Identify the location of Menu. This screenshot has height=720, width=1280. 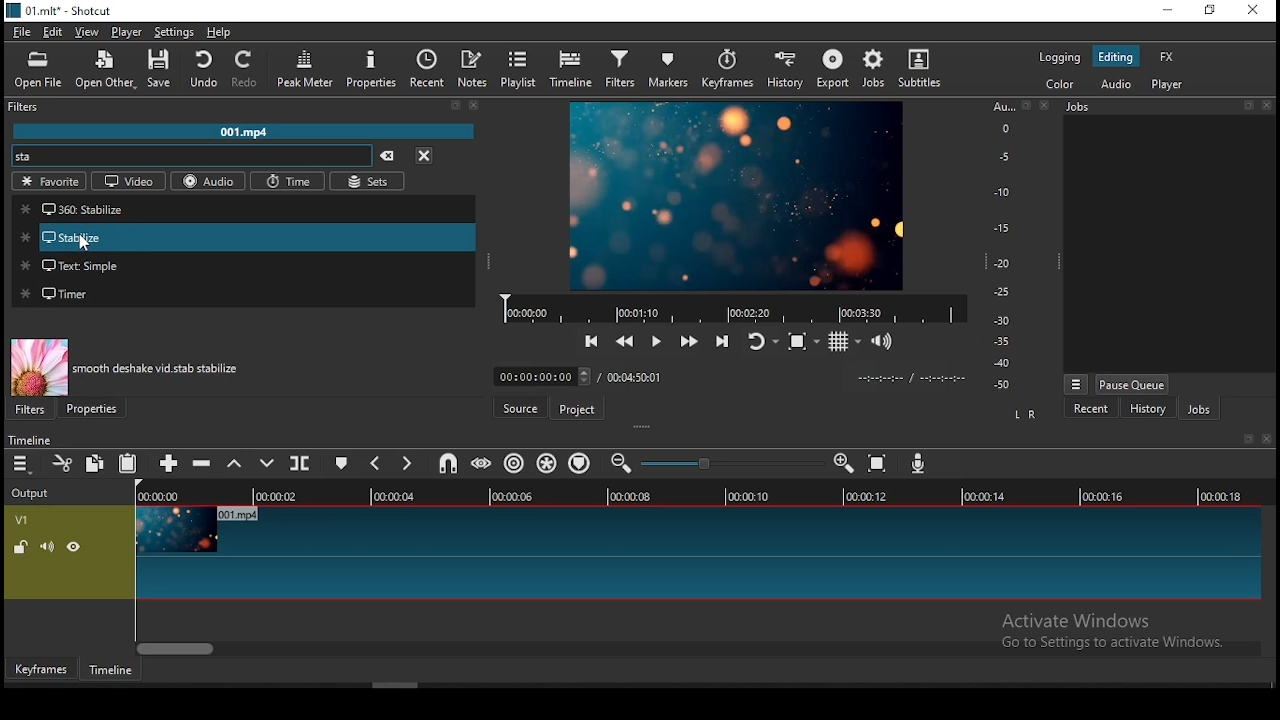
(1073, 383).